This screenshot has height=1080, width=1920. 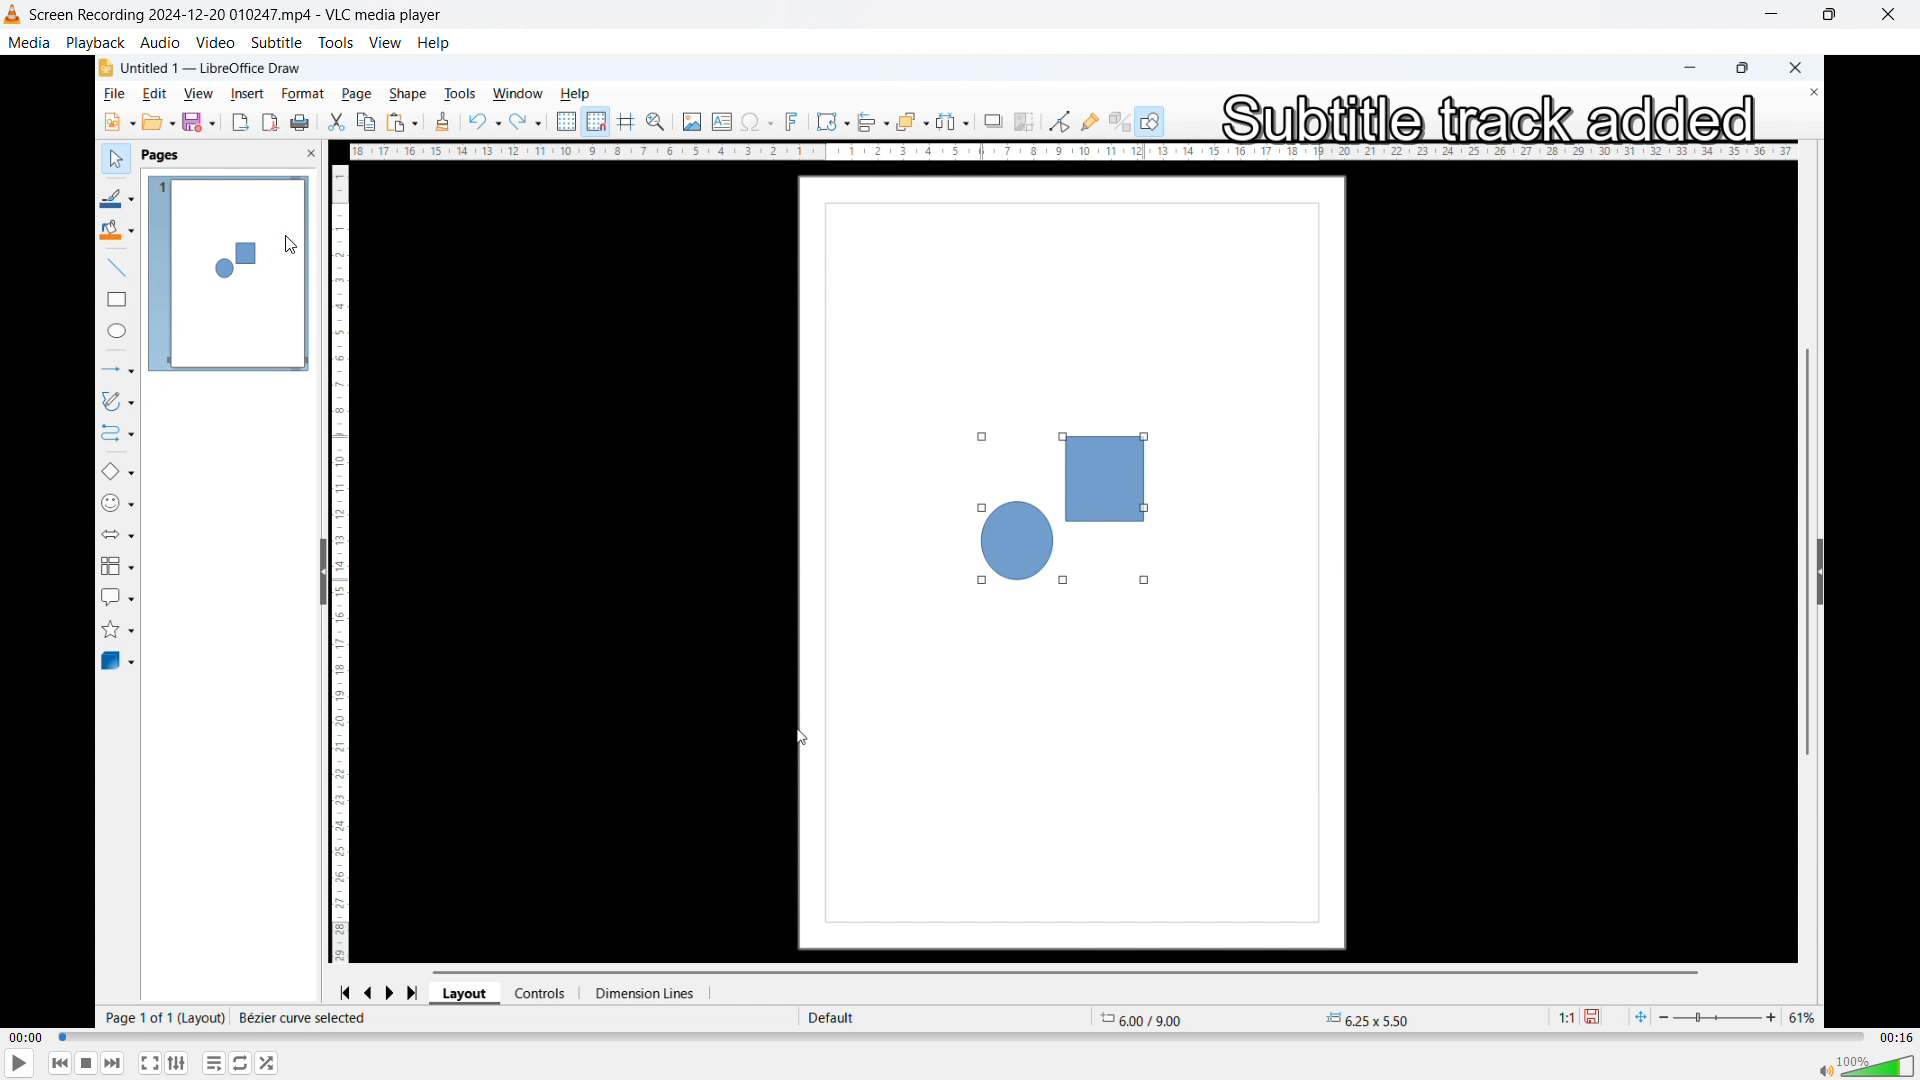 What do you see at coordinates (1889, 15) in the screenshot?
I see `close ` at bounding box center [1889, 15].